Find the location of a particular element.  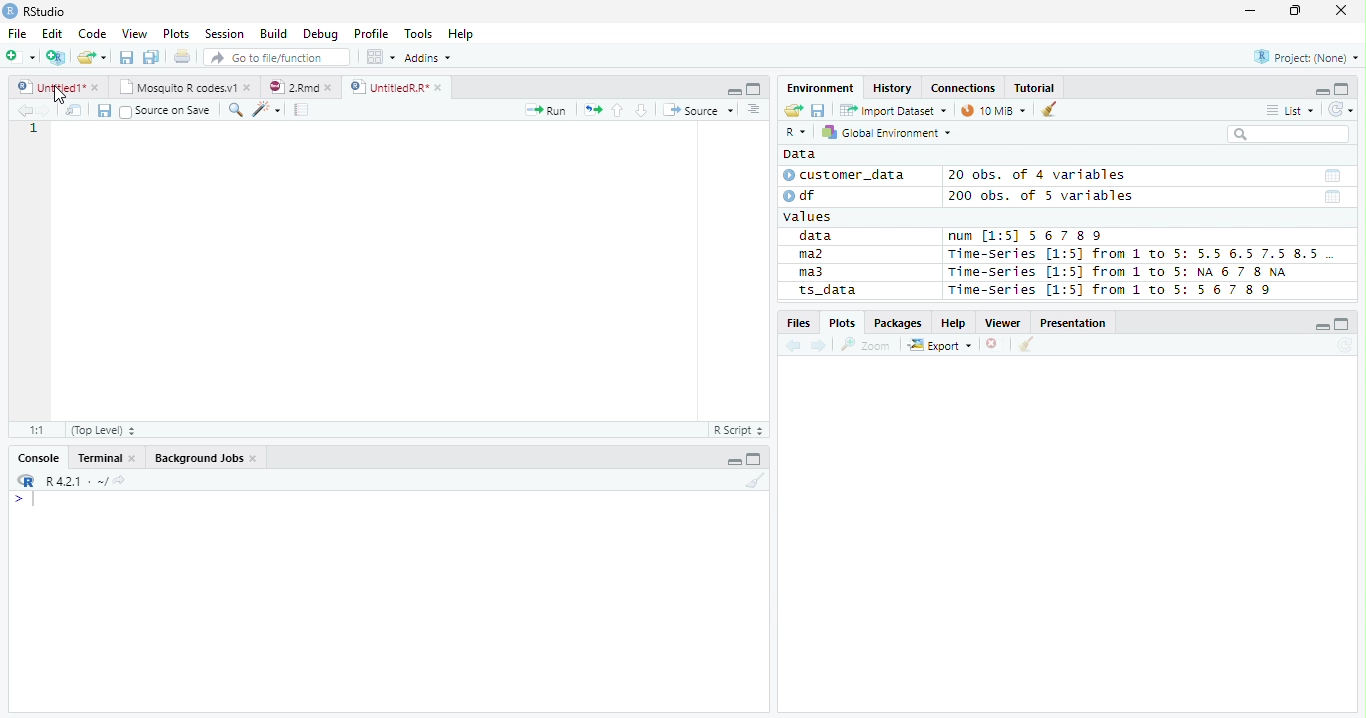

View Current work directory is located at coordinates (121, 480).